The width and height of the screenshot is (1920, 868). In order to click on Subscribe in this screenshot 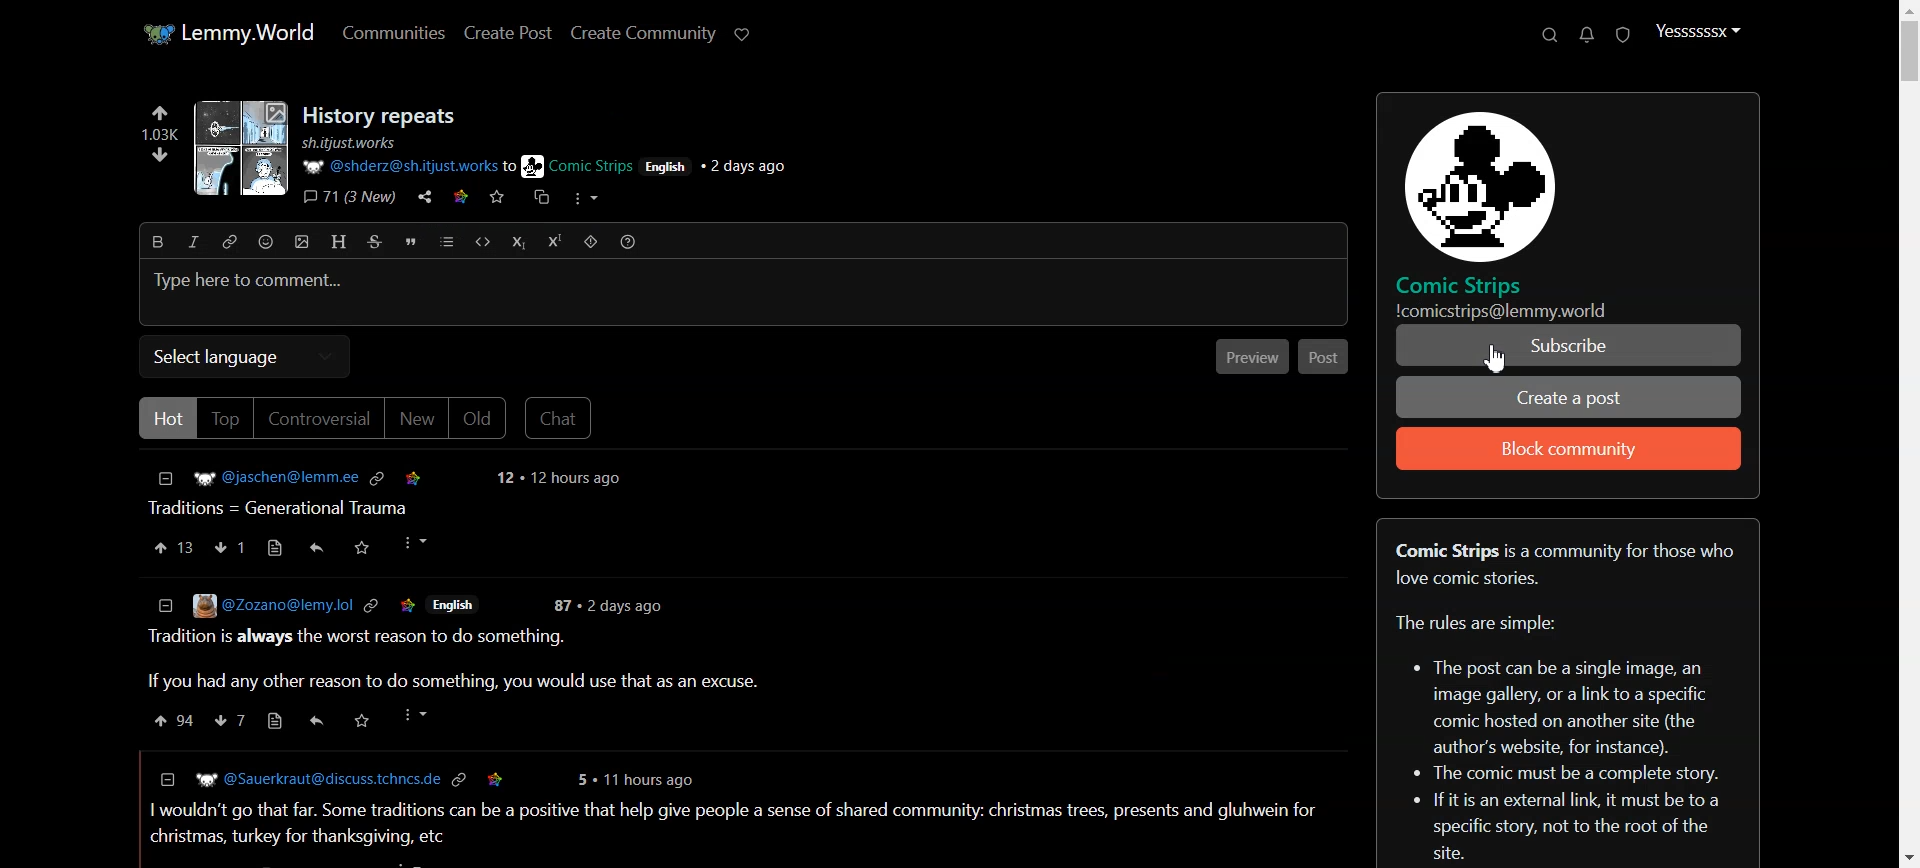, I will do `click(1569, 347)`.